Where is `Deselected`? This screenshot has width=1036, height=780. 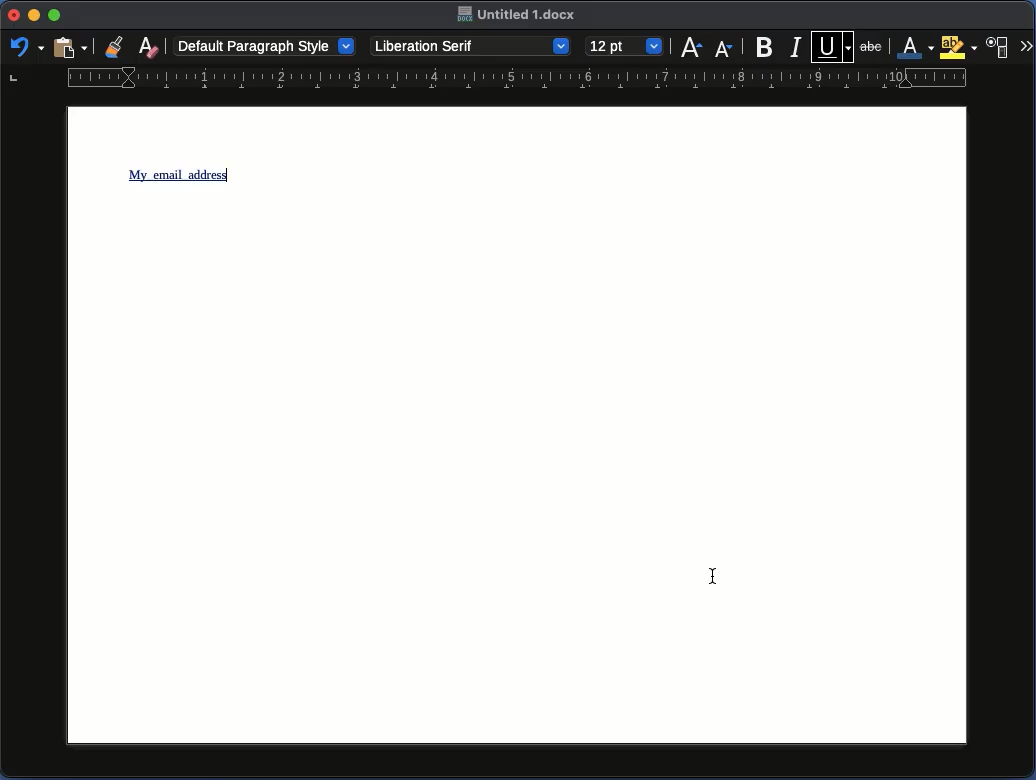 Deselected is located at coordinates (713, 572).